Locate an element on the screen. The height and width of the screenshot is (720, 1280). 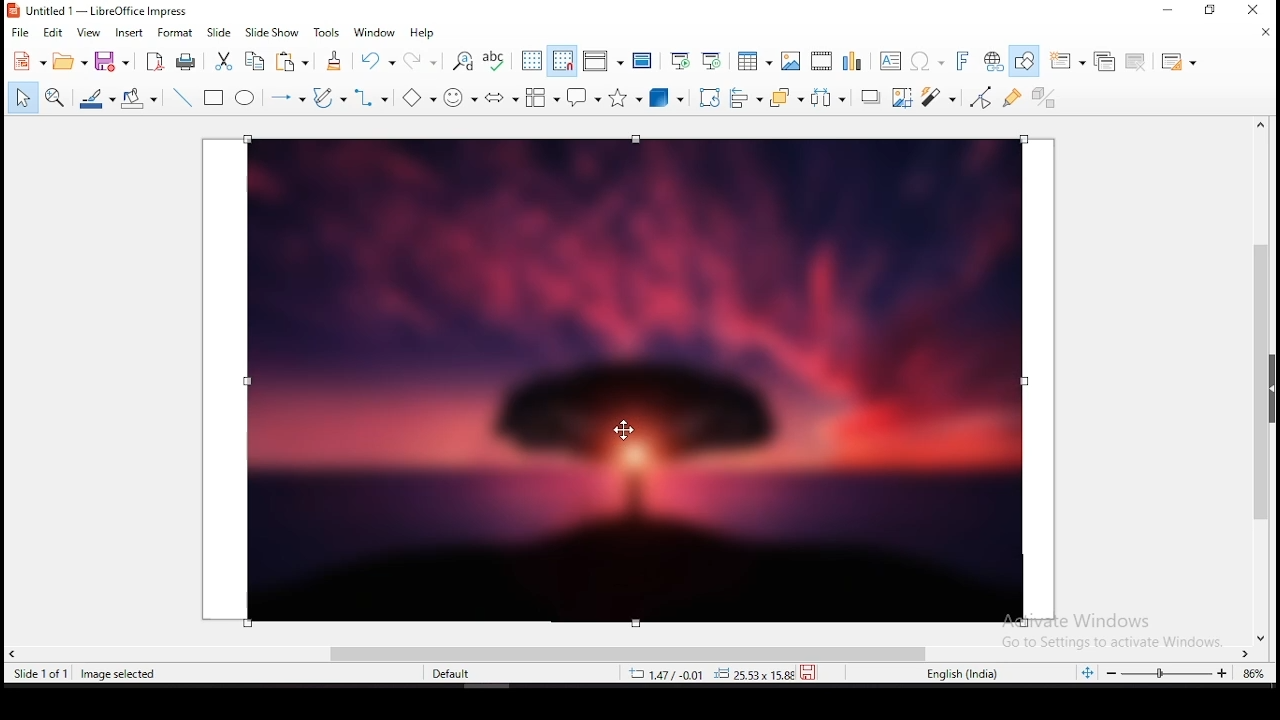
3D shapes is located at coordinates (667, 100).